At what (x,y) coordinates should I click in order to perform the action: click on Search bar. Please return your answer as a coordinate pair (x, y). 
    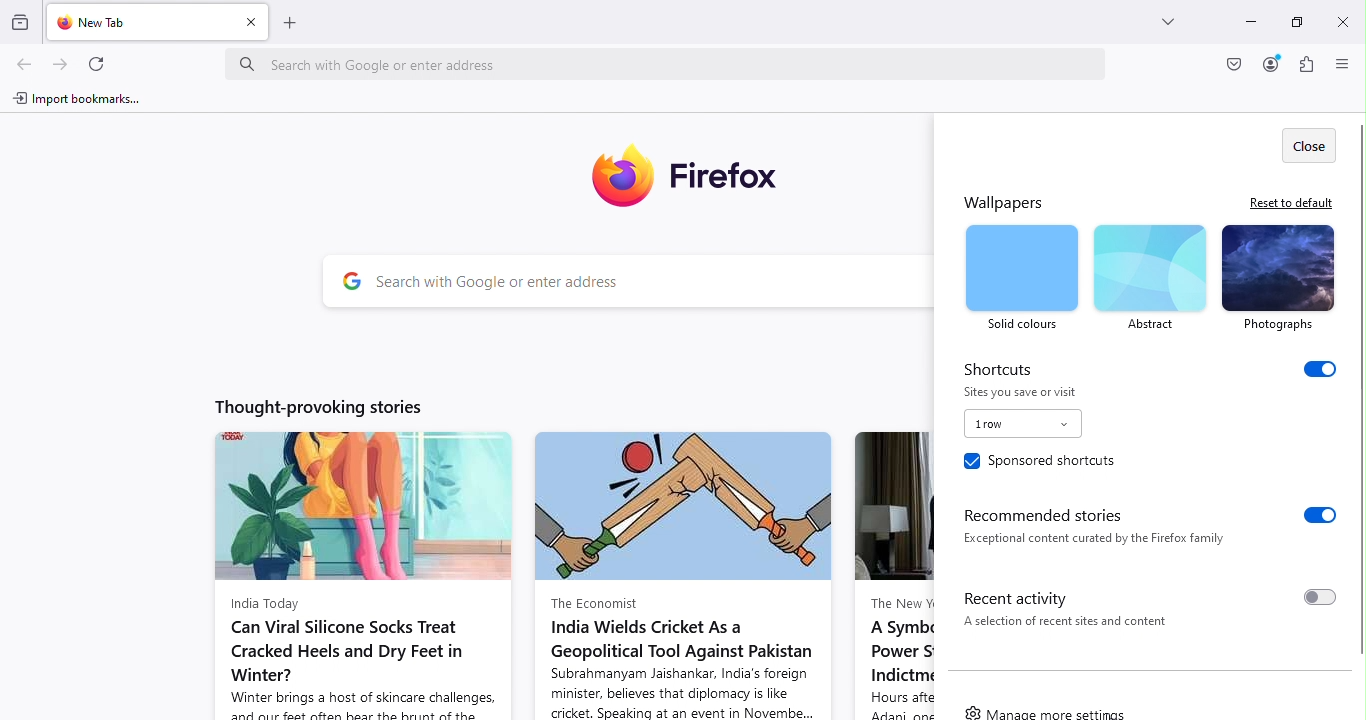
    Looking at the image, I should click on (676, 62).